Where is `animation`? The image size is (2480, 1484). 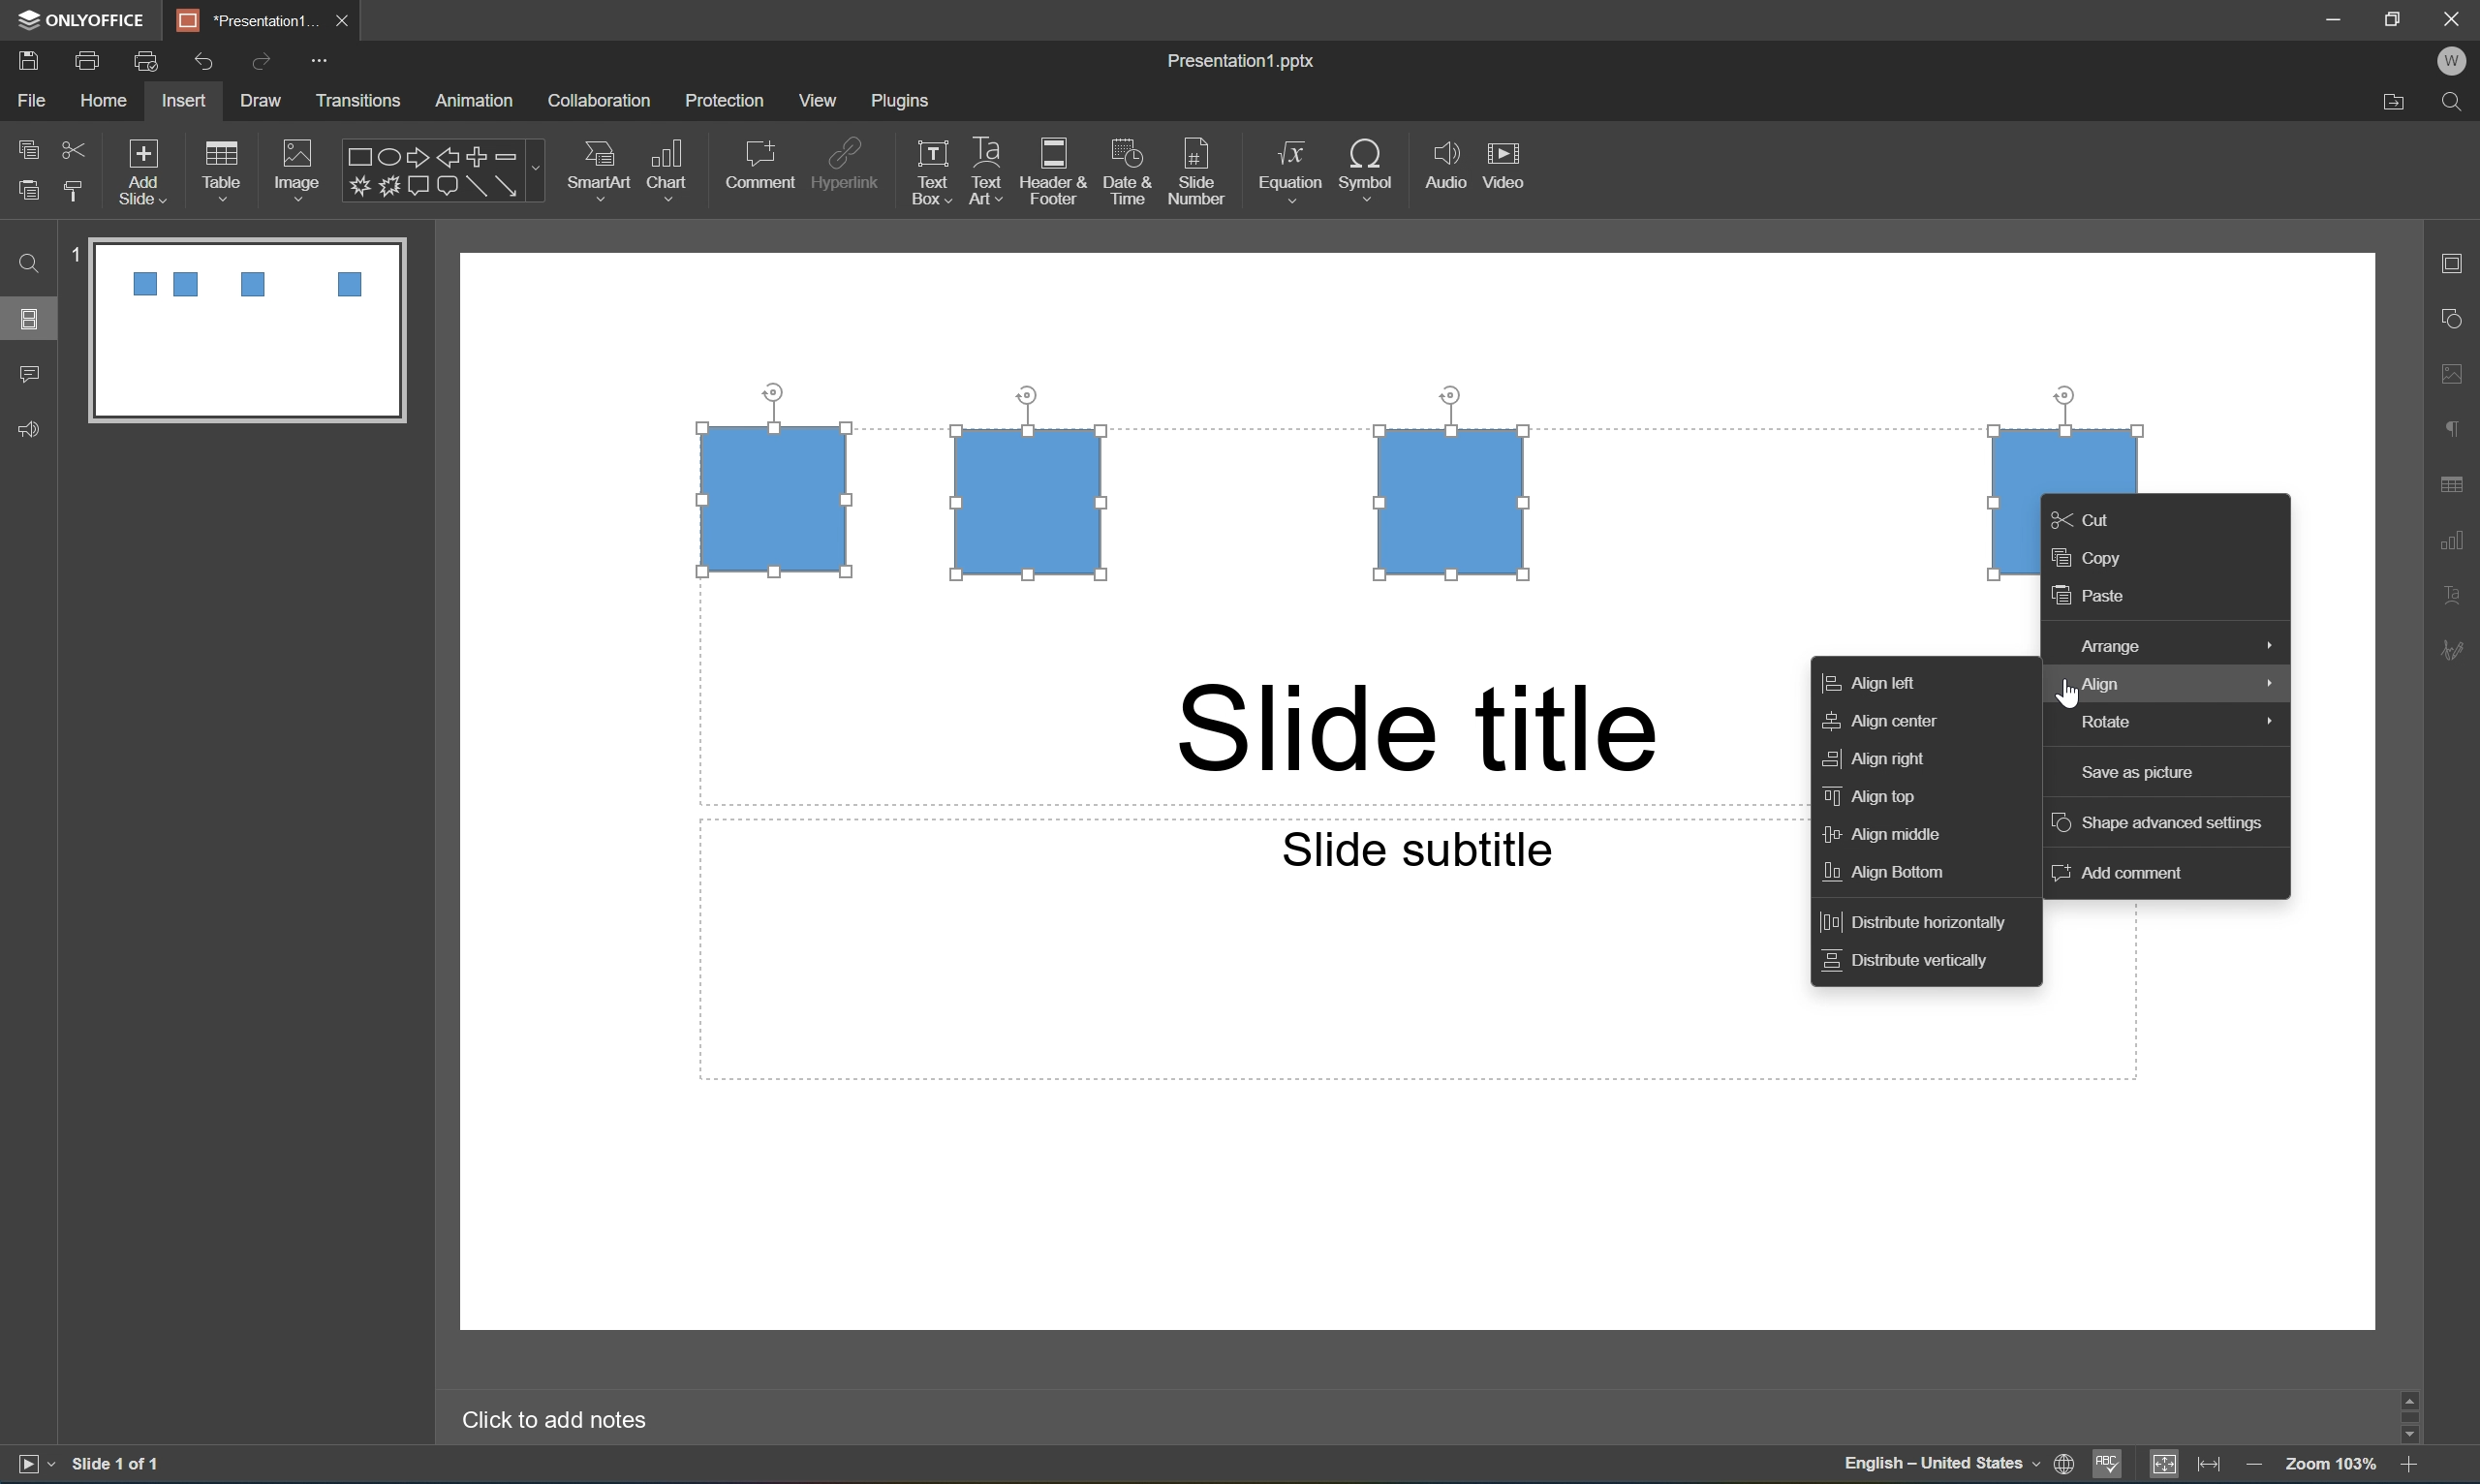
animation is located at coordinates (482, 100).